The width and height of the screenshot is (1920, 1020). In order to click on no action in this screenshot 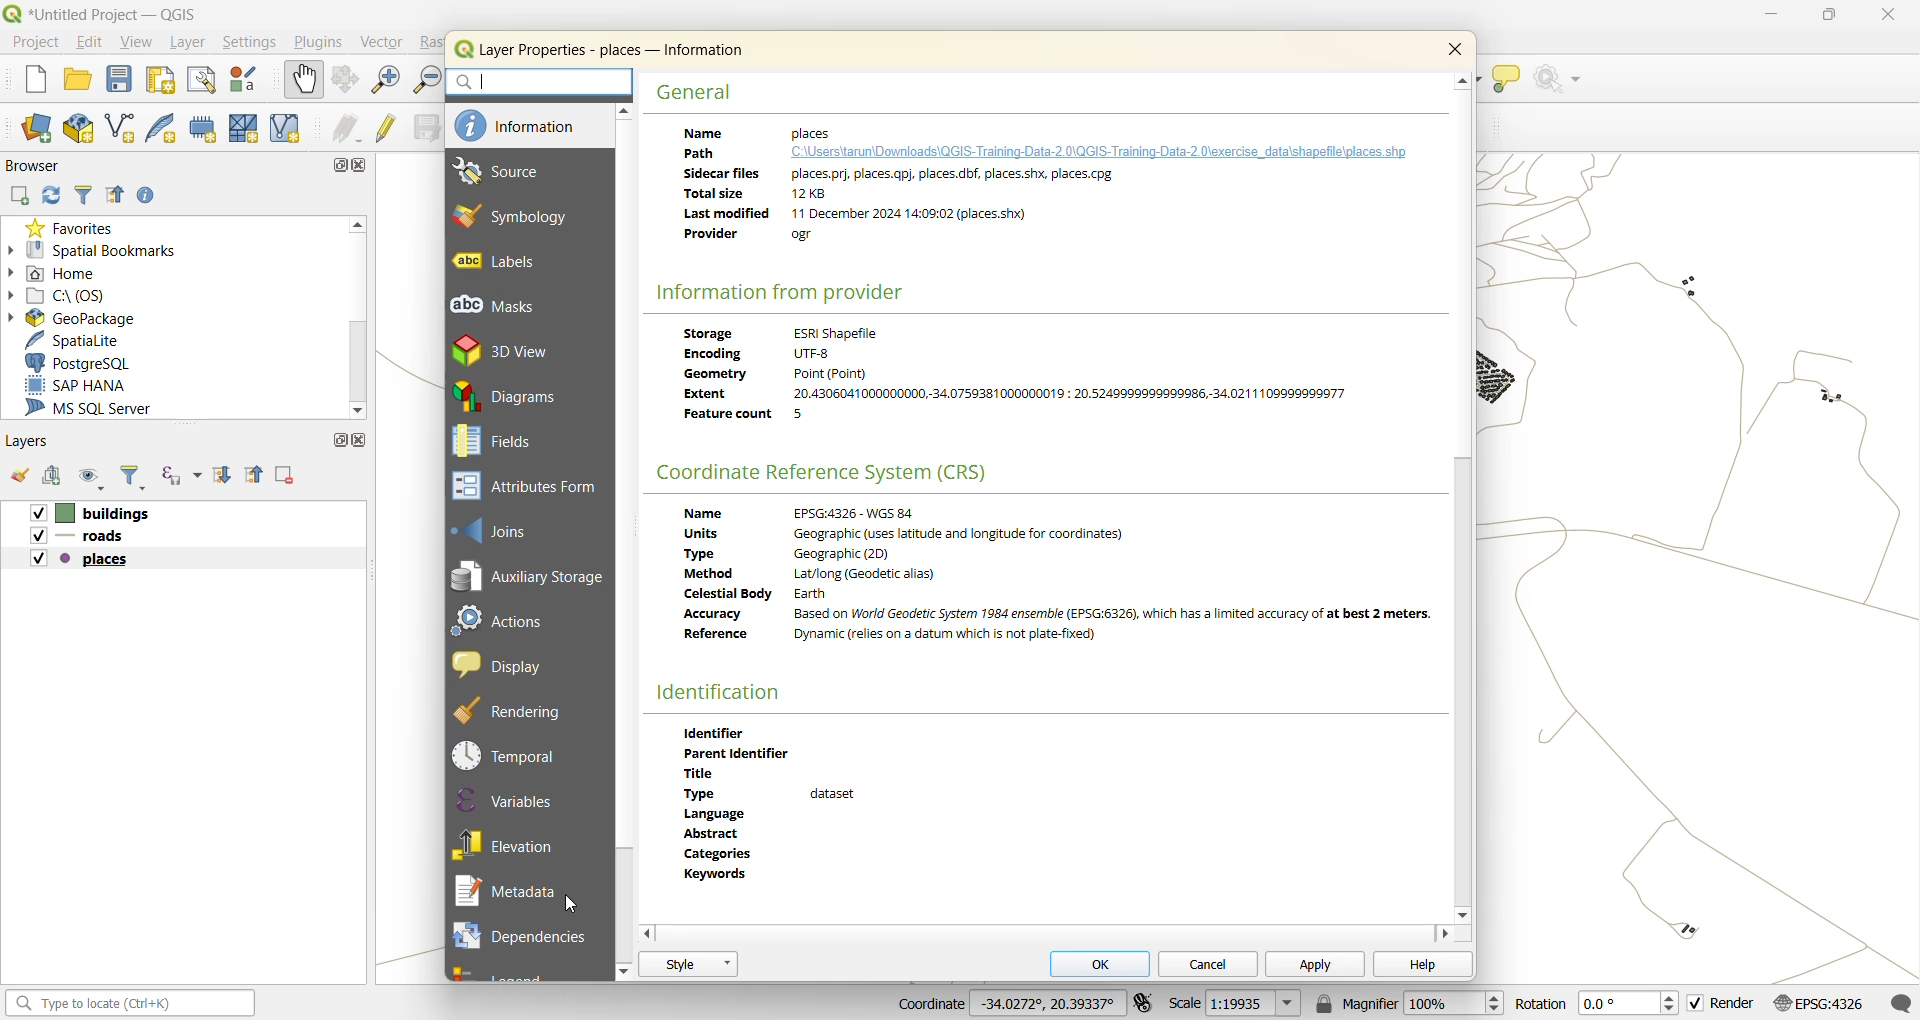, I will do `click(1560, 83)`.